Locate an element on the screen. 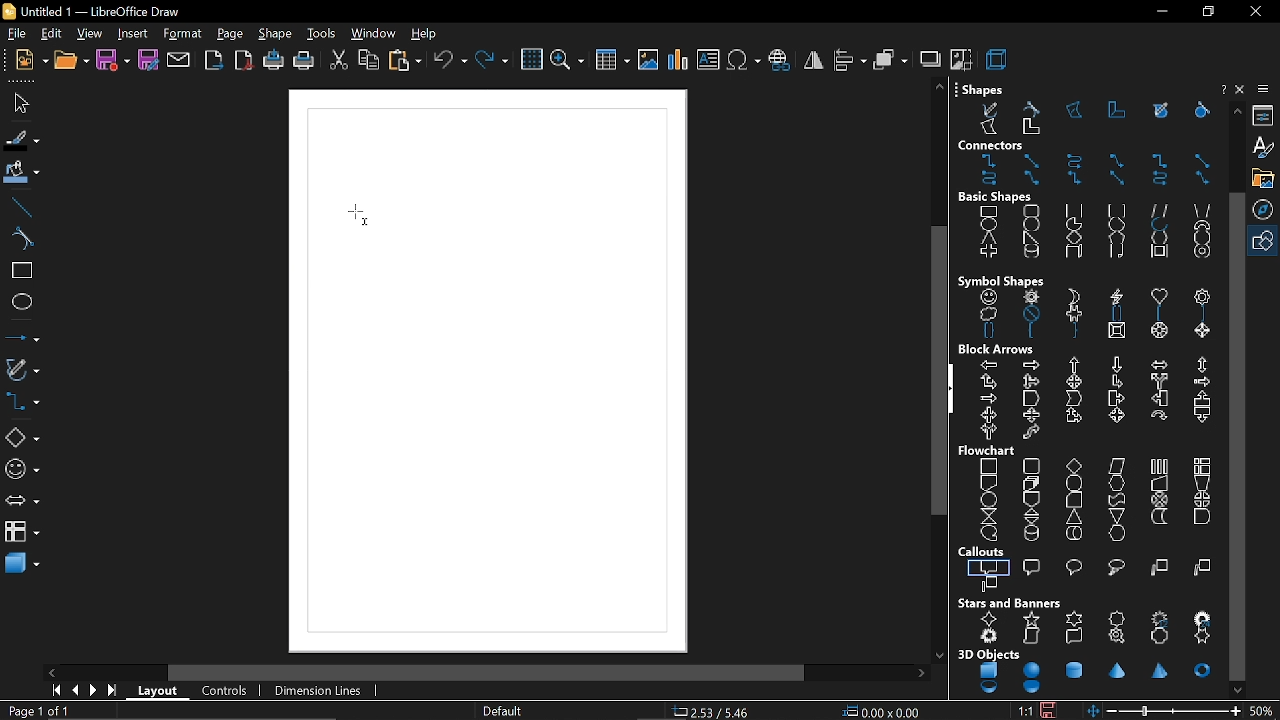 This screenshot has width=1280, height=720. open is located at coordinates (70, 63).